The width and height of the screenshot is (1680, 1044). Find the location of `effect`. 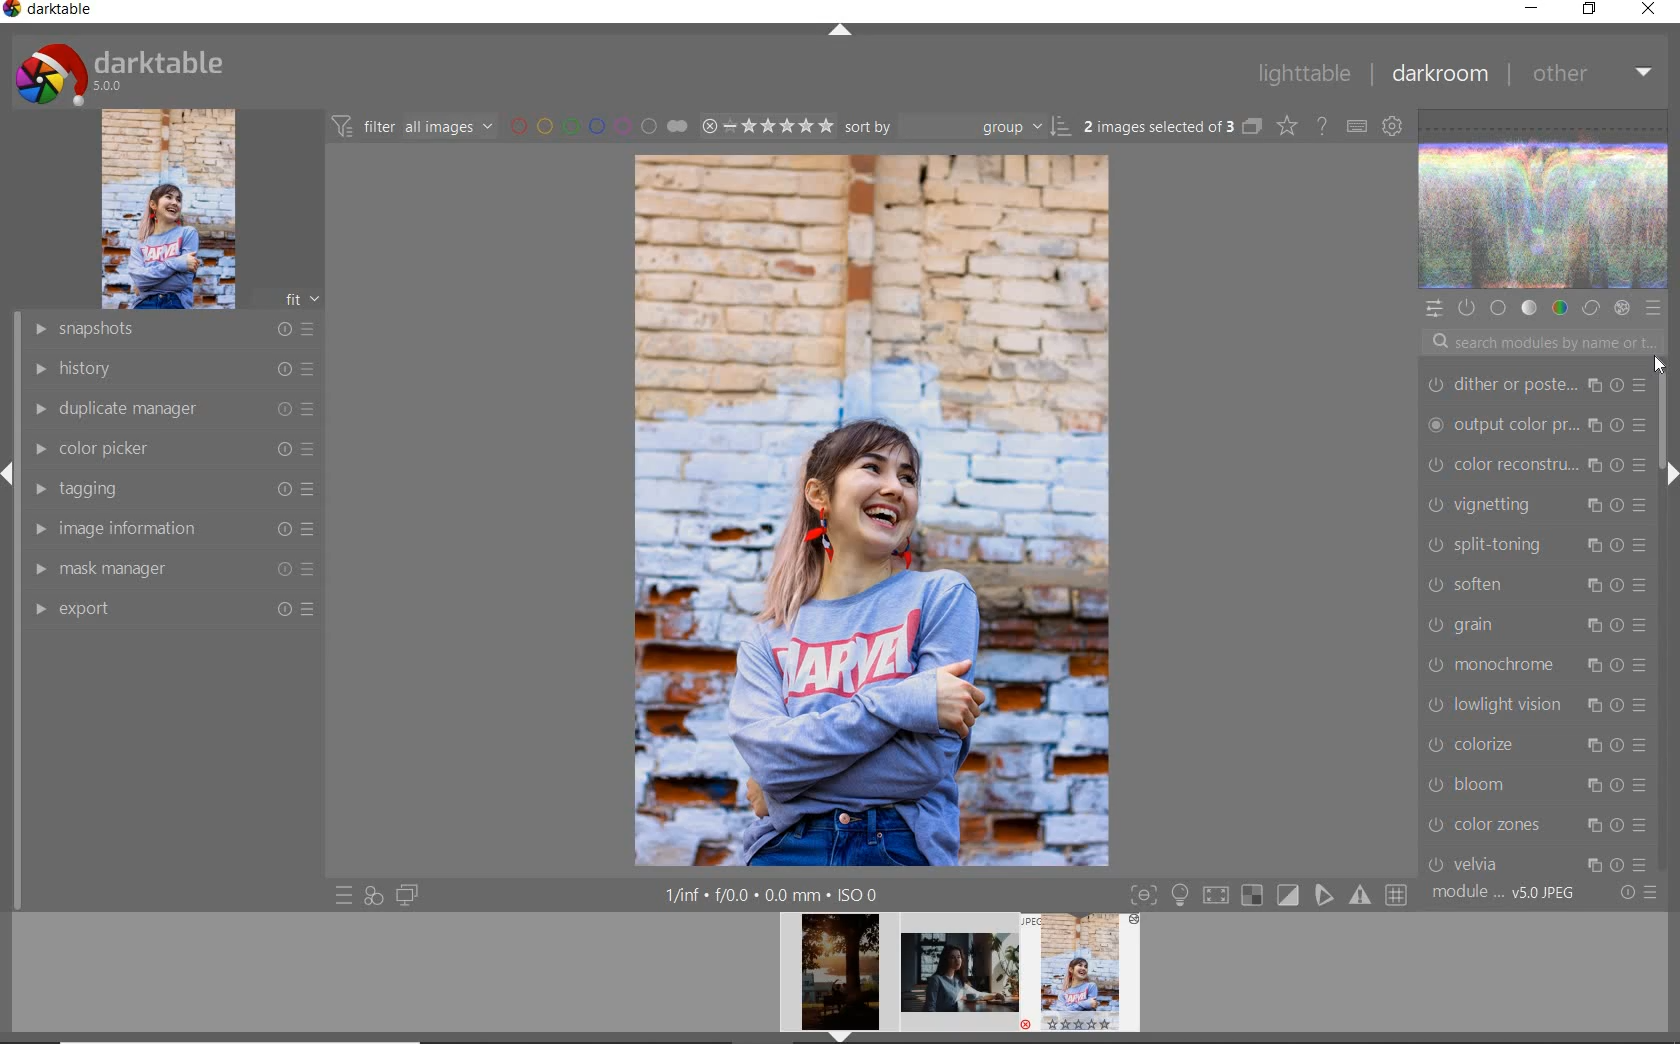

effect is located at coordinates (1621, 308).